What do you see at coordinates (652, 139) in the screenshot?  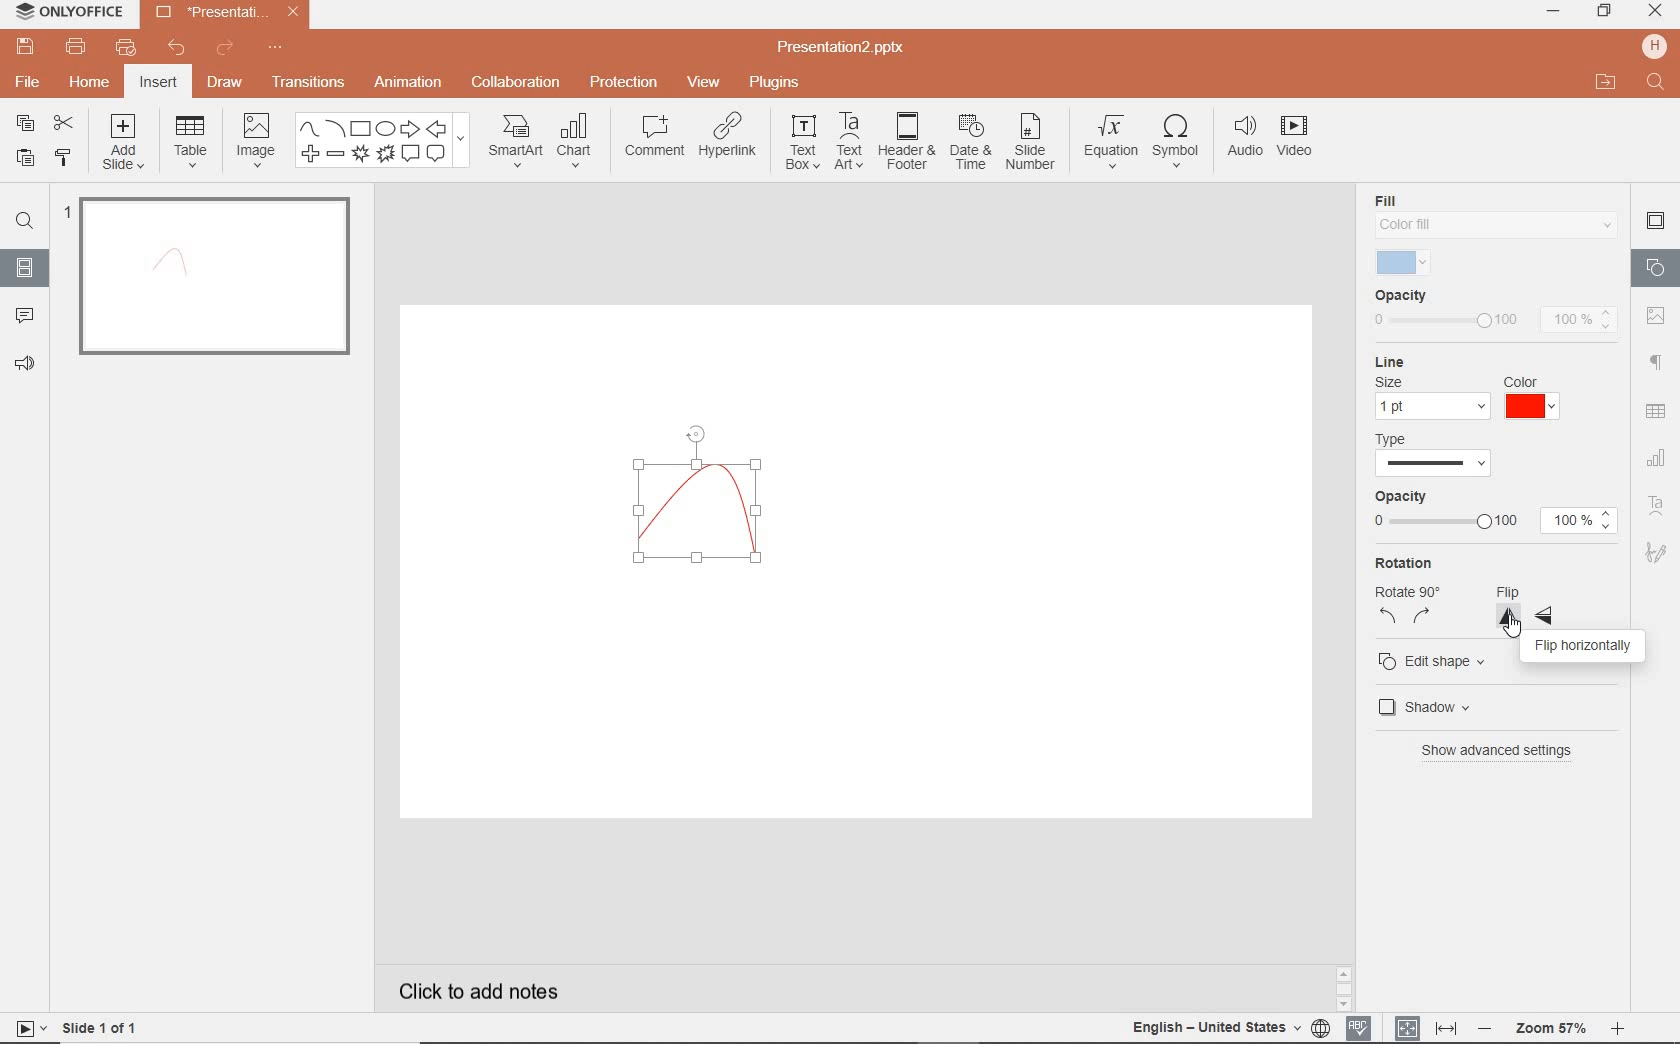 I see `COMMENT` at bounding box center [652, 139].